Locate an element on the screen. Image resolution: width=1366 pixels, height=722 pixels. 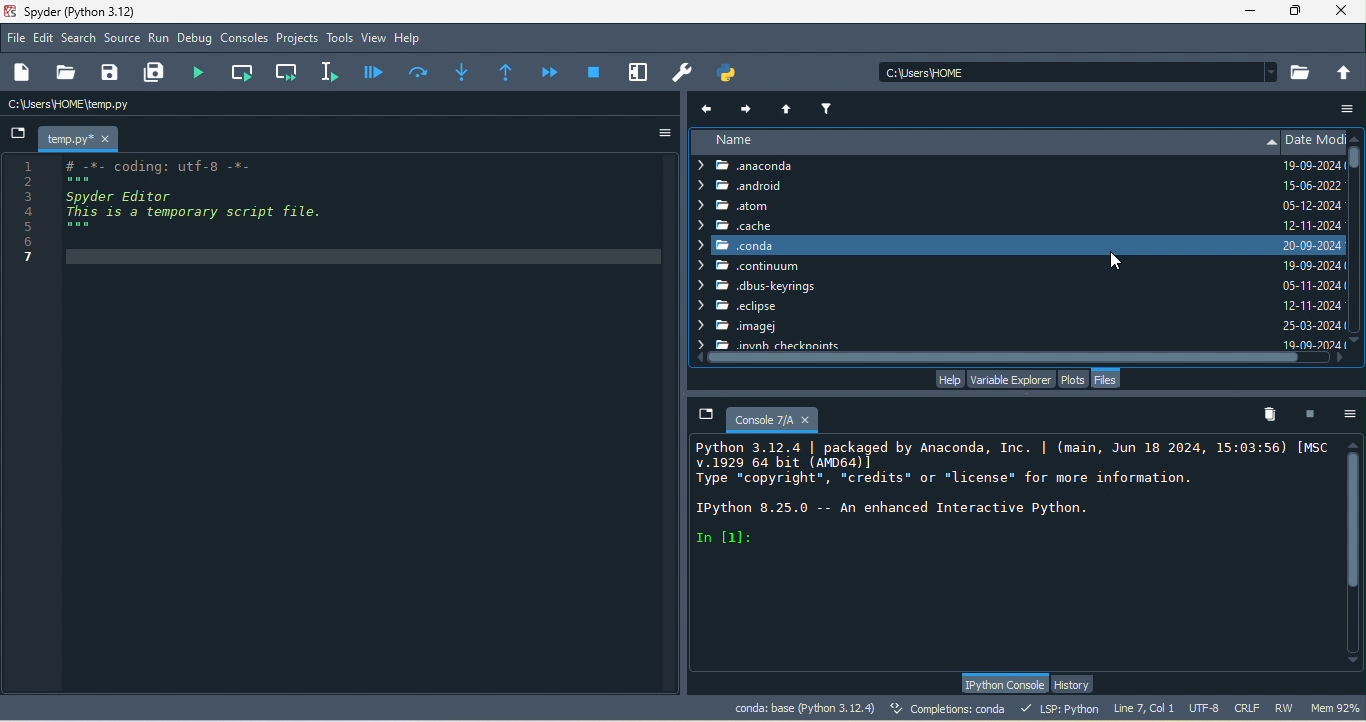
new is located at coordinates (25, 73).